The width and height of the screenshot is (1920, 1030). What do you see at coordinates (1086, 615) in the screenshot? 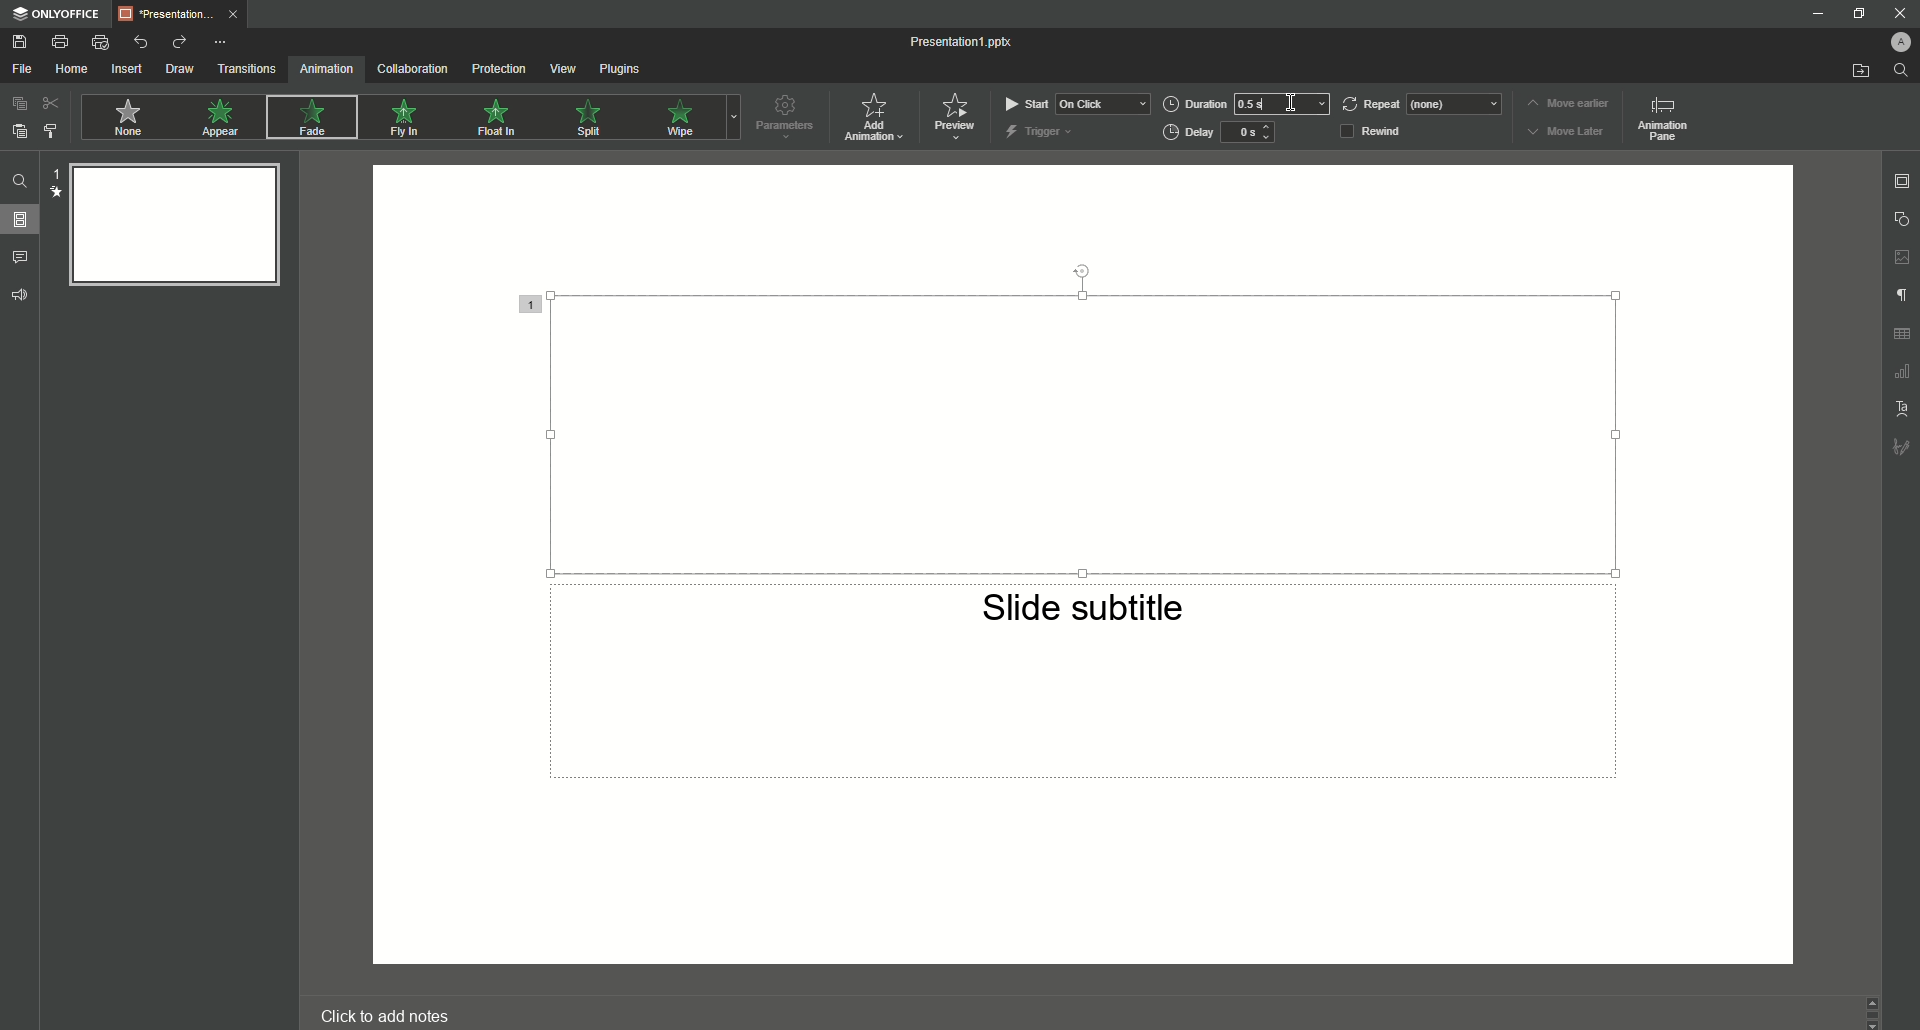
I see `Slide subtitle` at bounding box center [1086, 615].